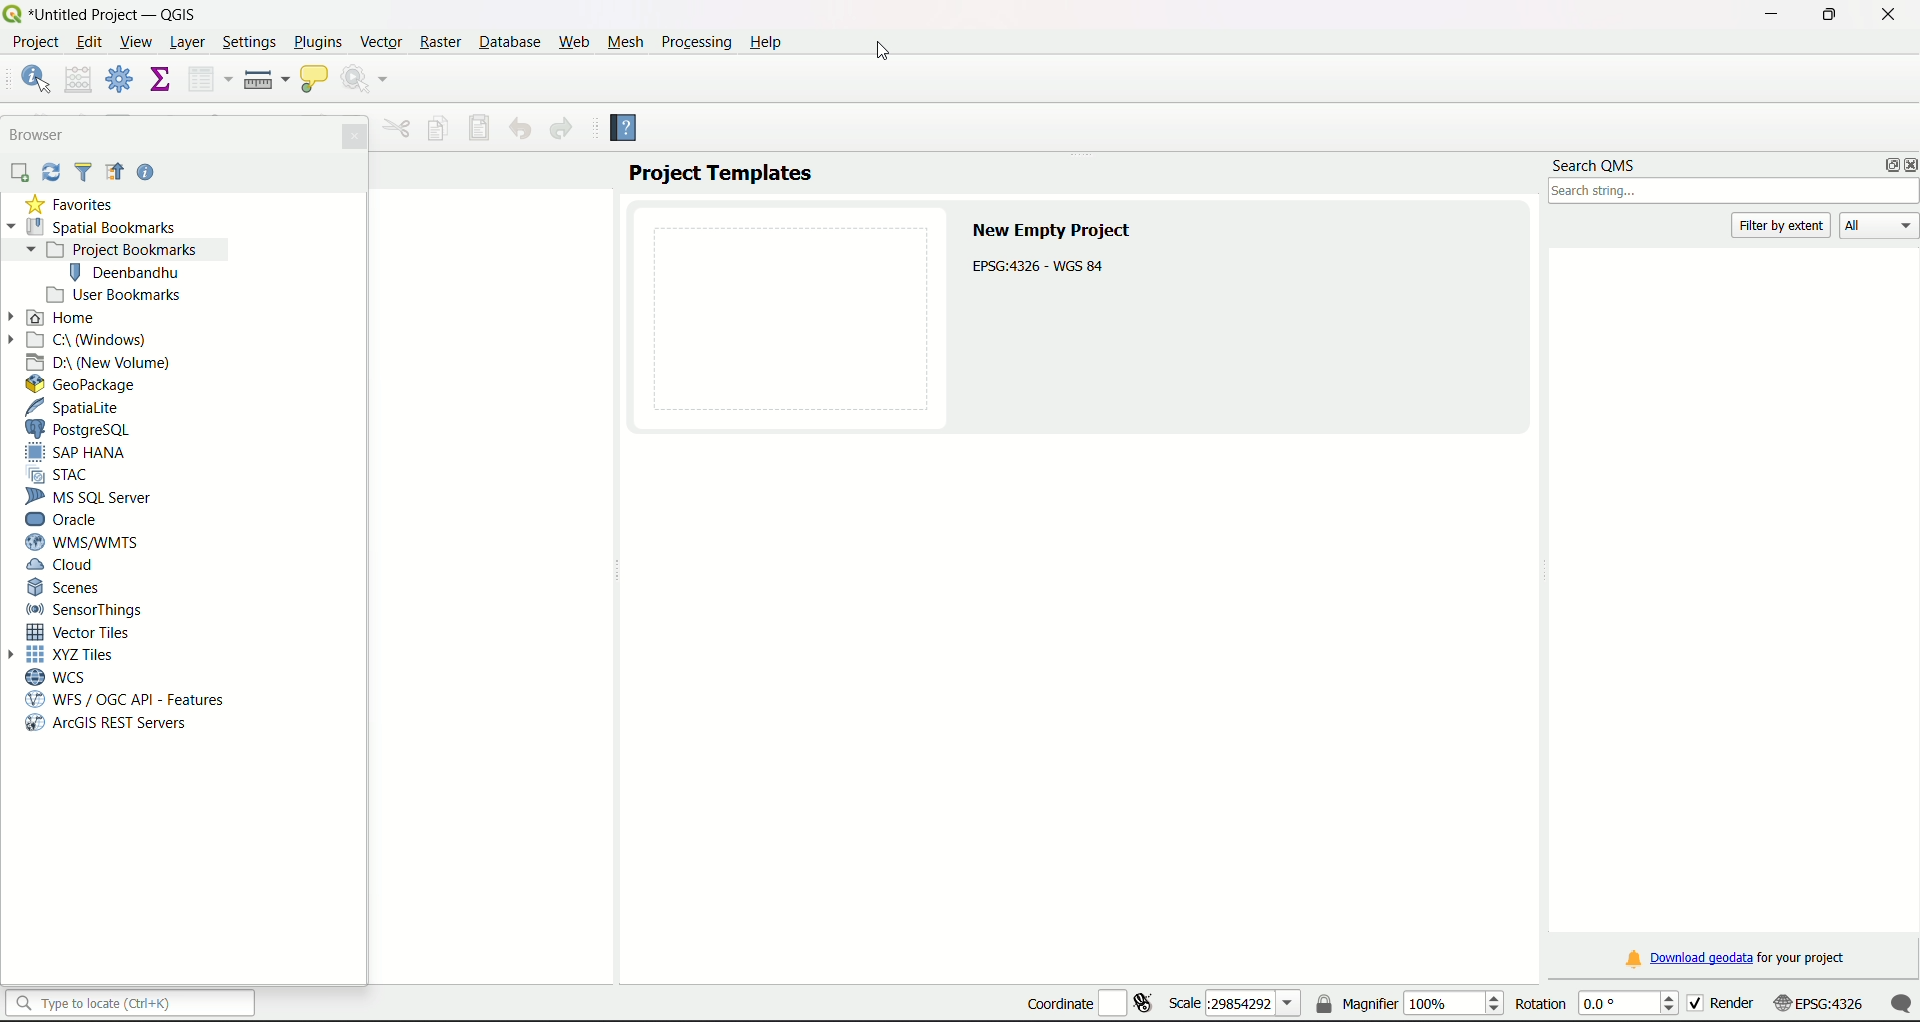 This screenshot has width=1920, height=1022. I want to click on open attribute table, so click(207, 80).